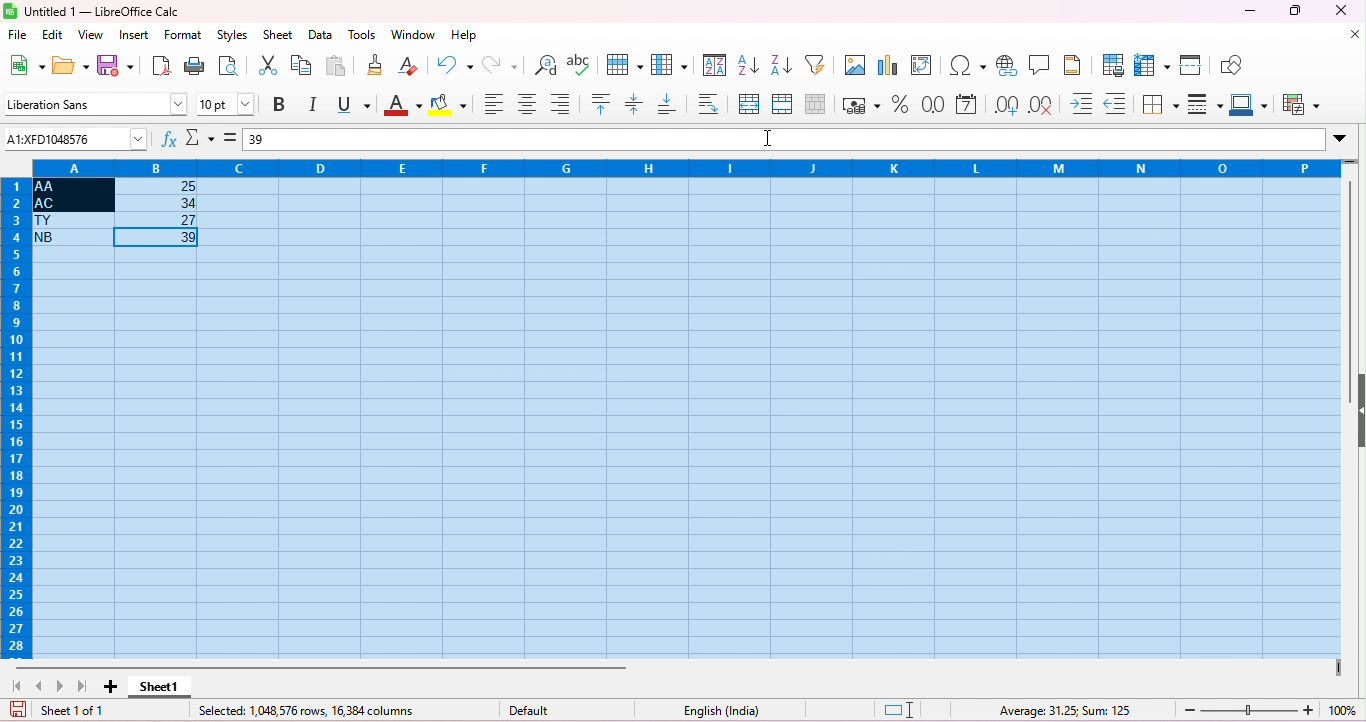 The image size is (1366, 722). Describe the element at coordinates (1042, 64) in the screenshot. I see `insert comment` at that location.